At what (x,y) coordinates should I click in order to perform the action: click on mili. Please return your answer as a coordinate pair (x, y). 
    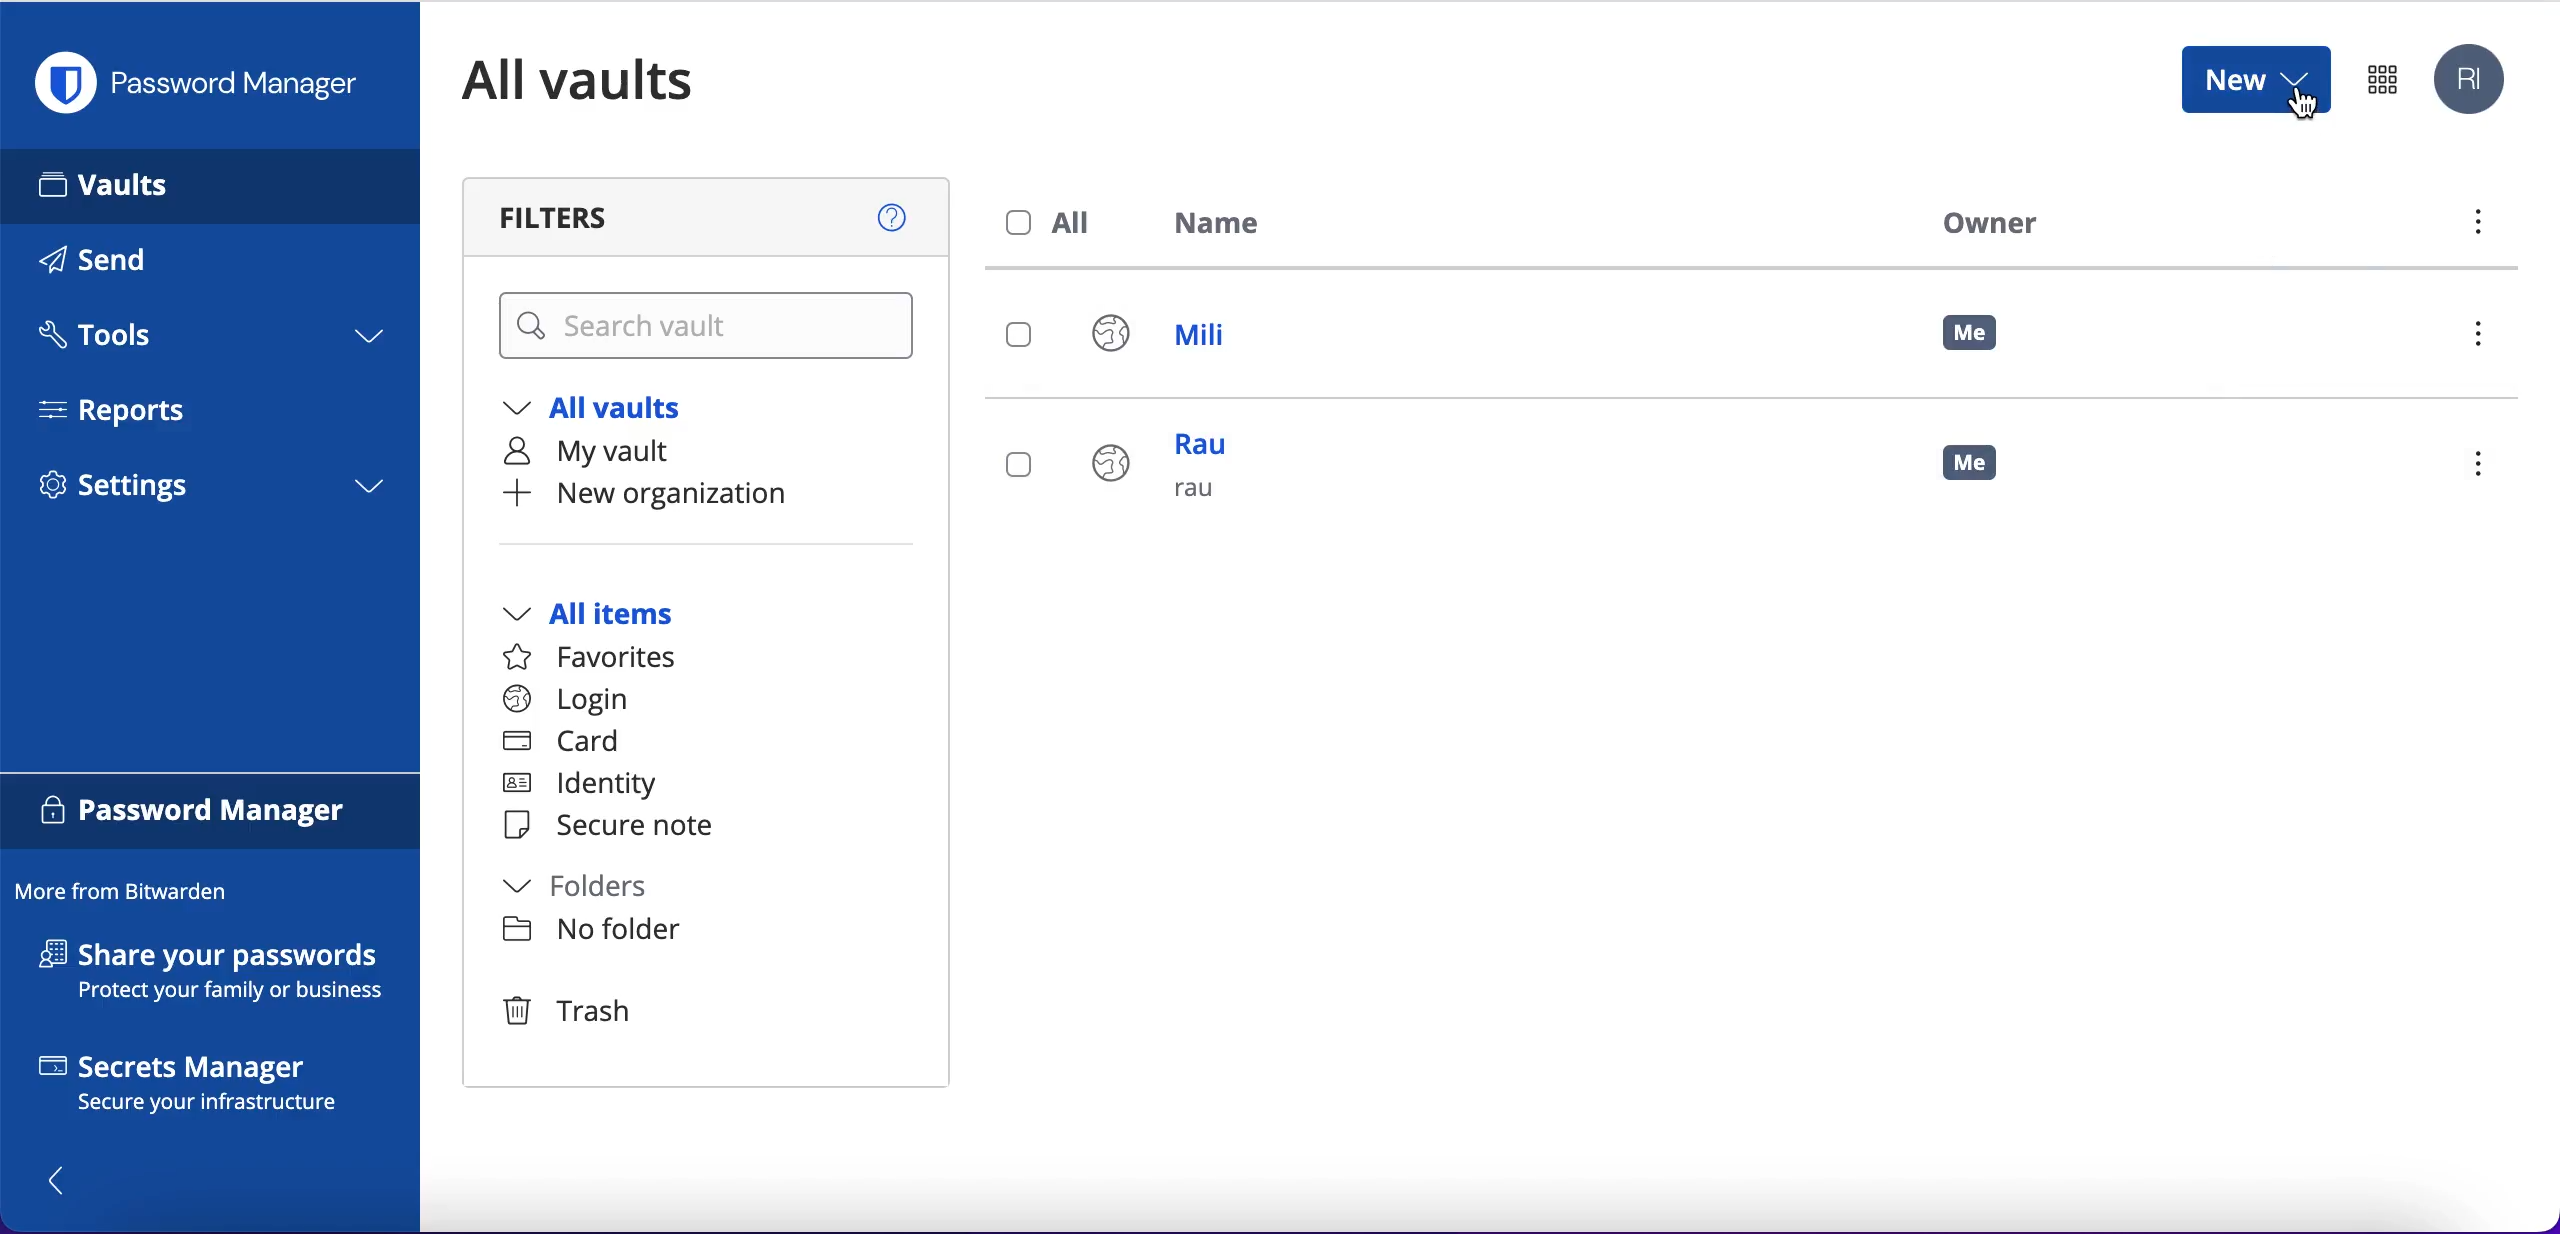
    Looking at the image, I should click on (1179, 339).